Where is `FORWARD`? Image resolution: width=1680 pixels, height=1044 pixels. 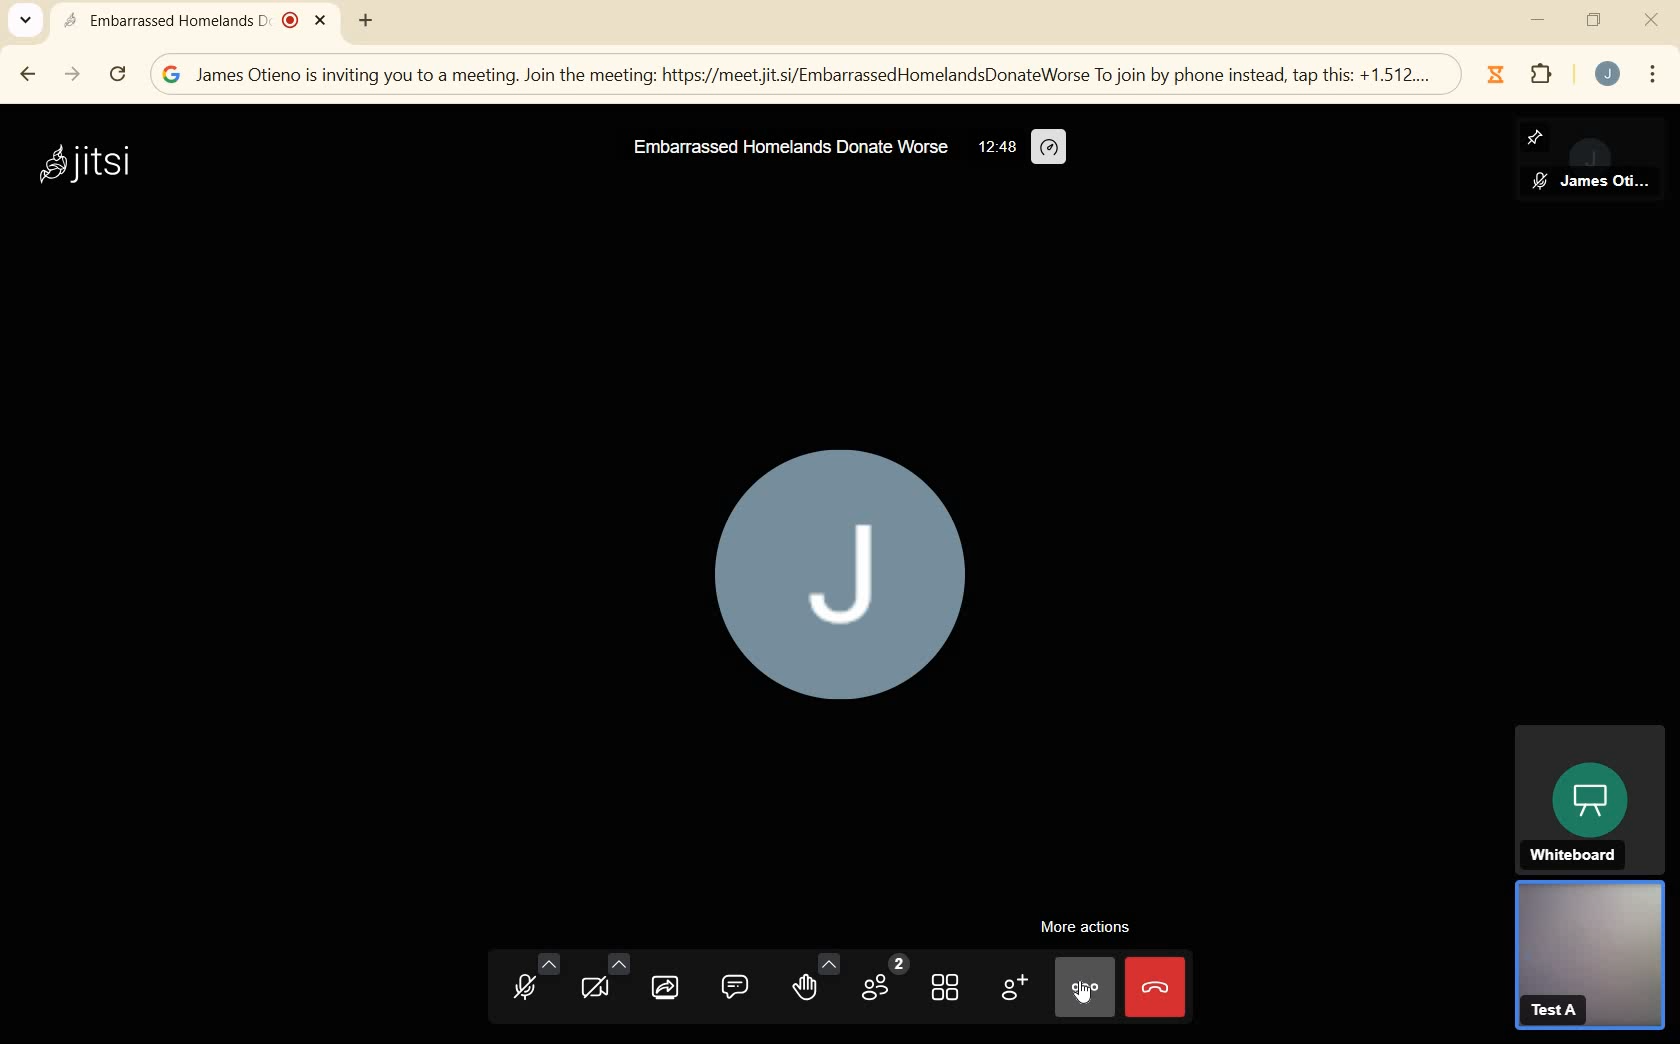 FORWARD is located at coordinates (73, 75).